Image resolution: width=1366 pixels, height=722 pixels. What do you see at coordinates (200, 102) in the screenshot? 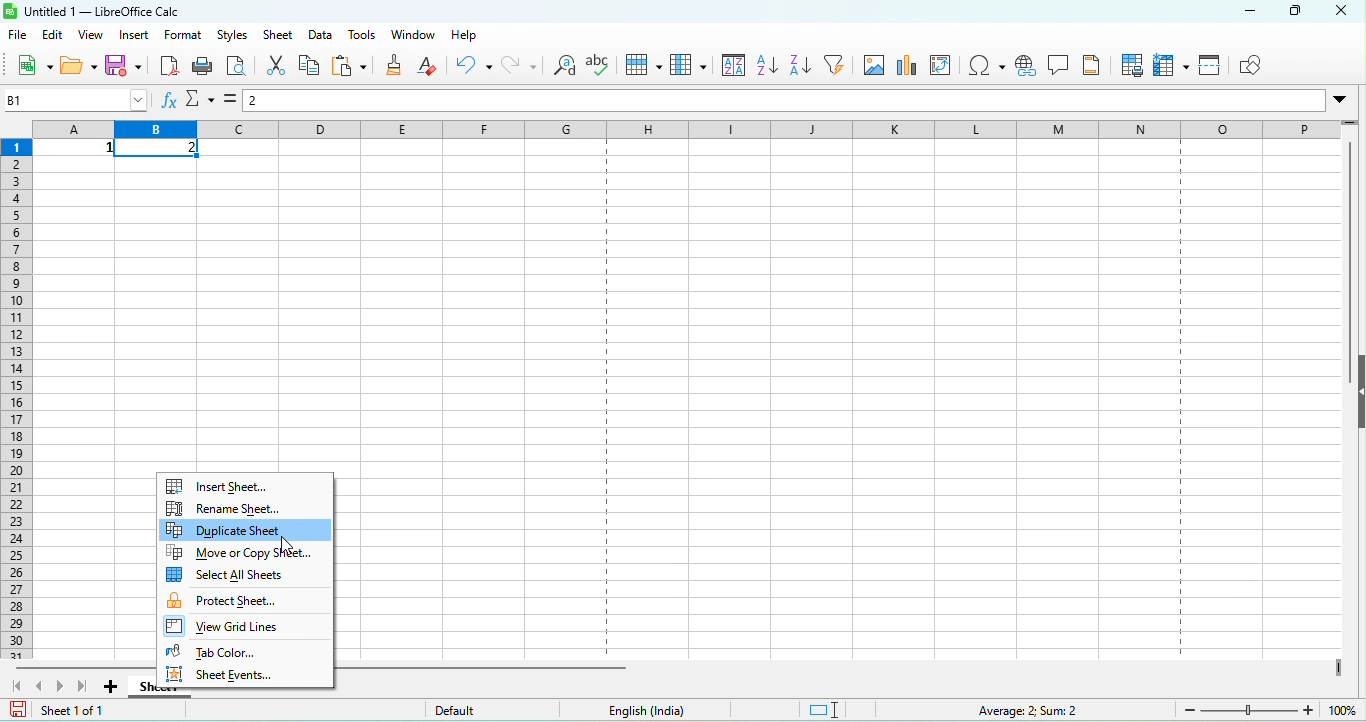
I see `select function` at bounding box center [200, 102].